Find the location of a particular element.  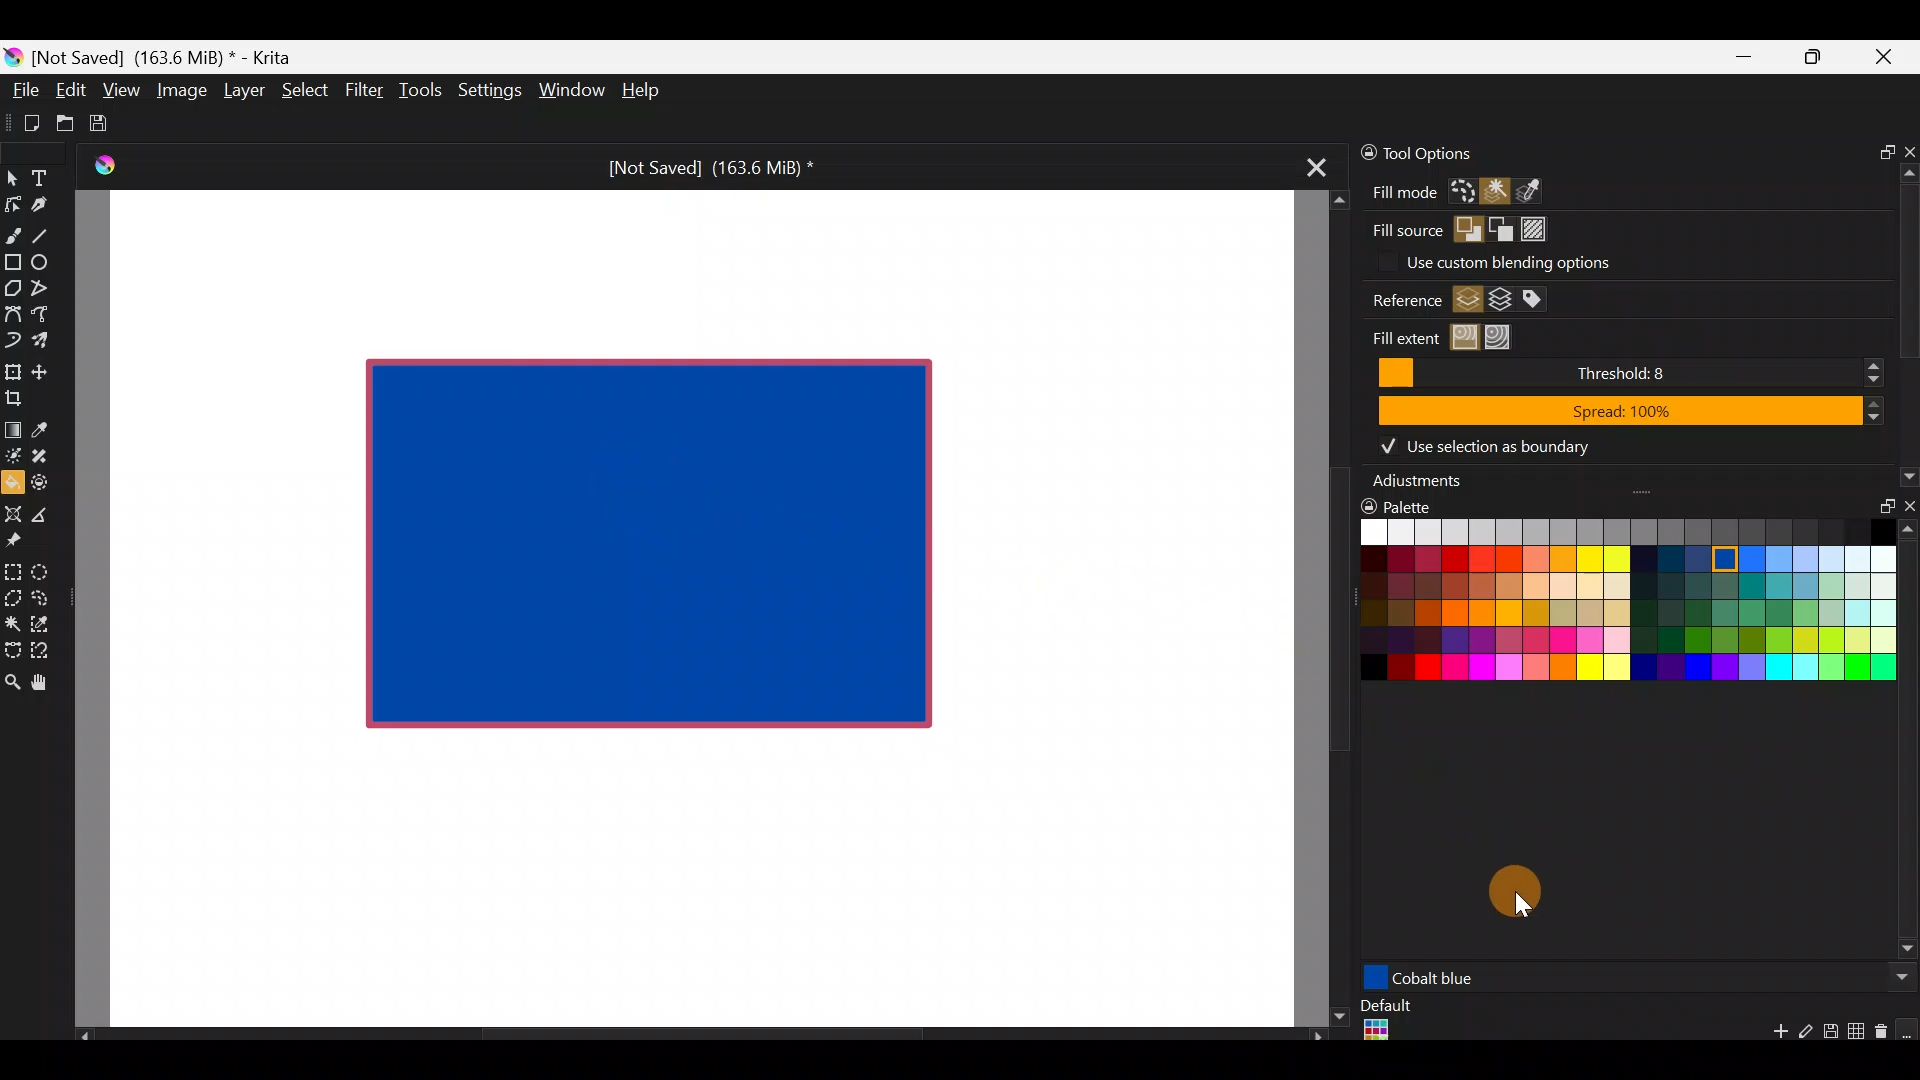

Assistant tool is located at coordinates (13, 512).